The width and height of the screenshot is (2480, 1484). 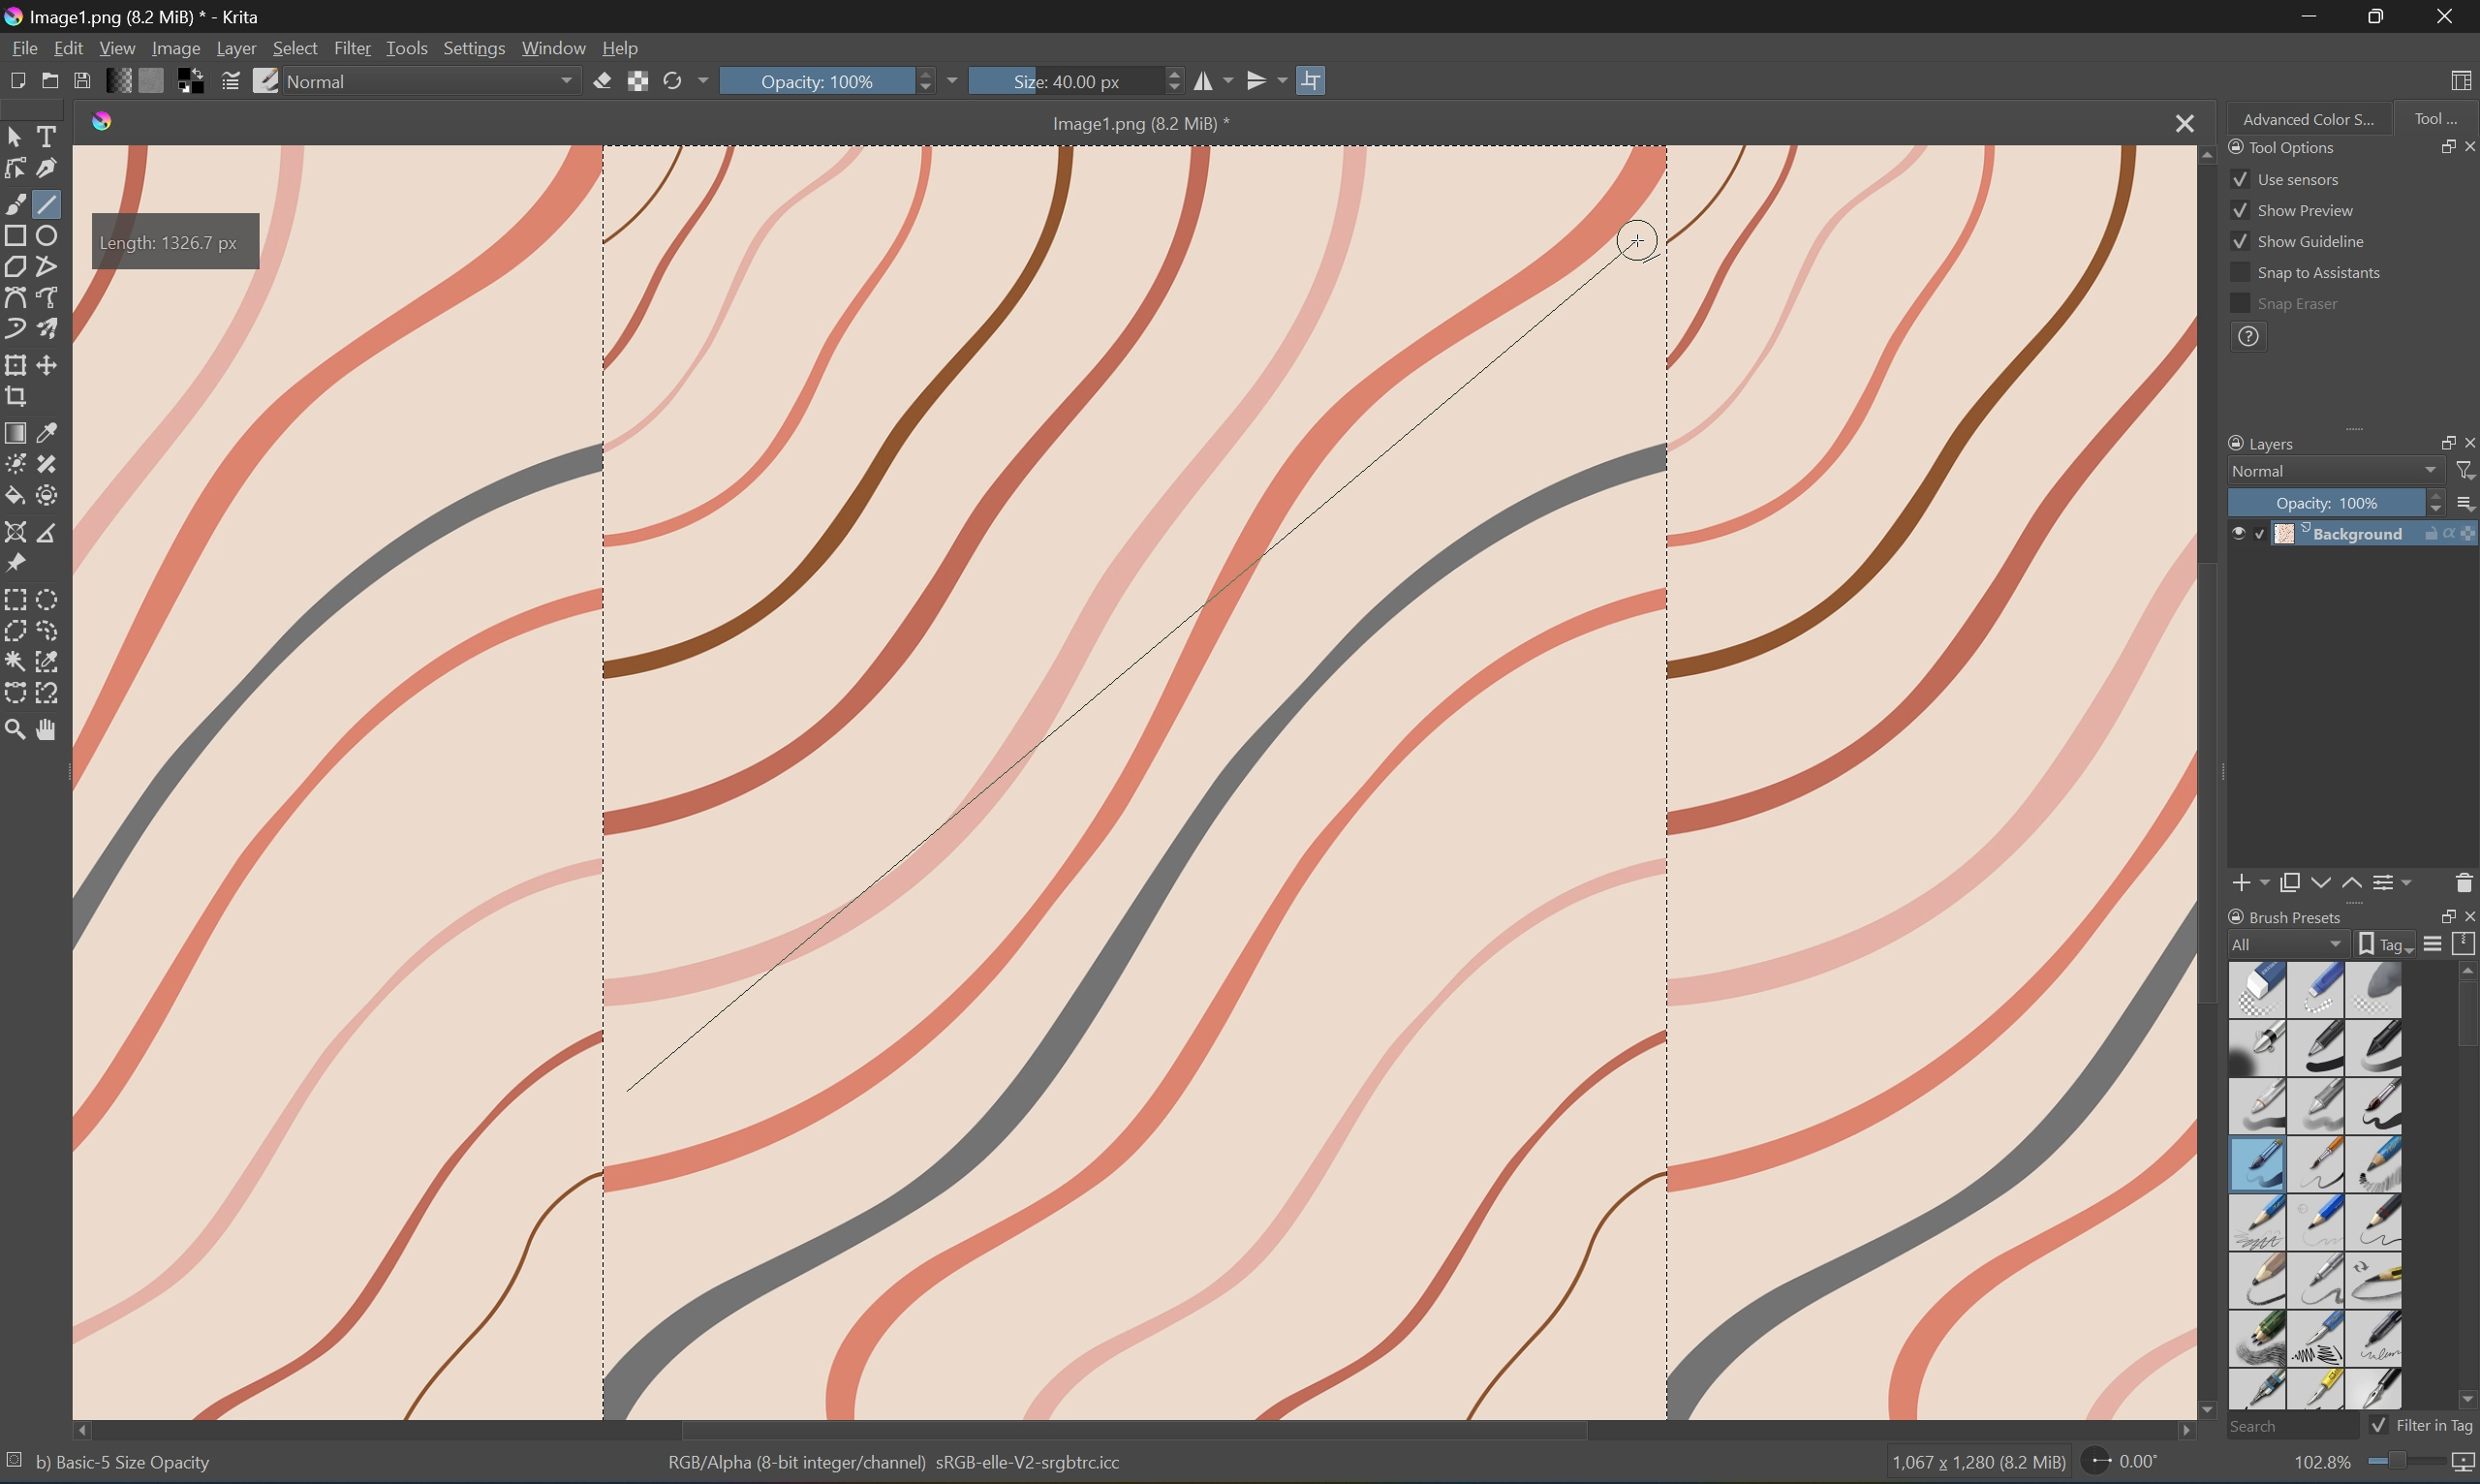 What do you see at coordinates (85, 1427) in the screenshot?
I see `Scroll Left` at bounding box center [85, 1427].